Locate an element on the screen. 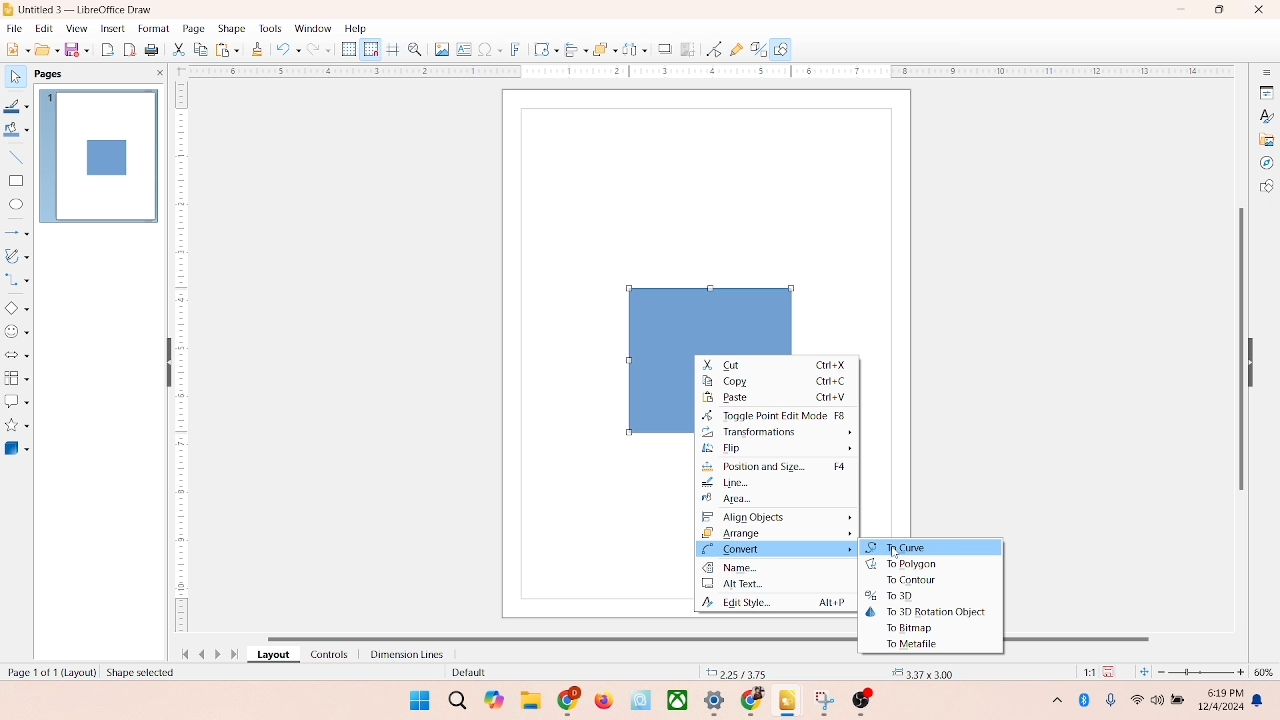 The width and height of the screenshot is (1280, 720). default is located at coordinates (465, 673).